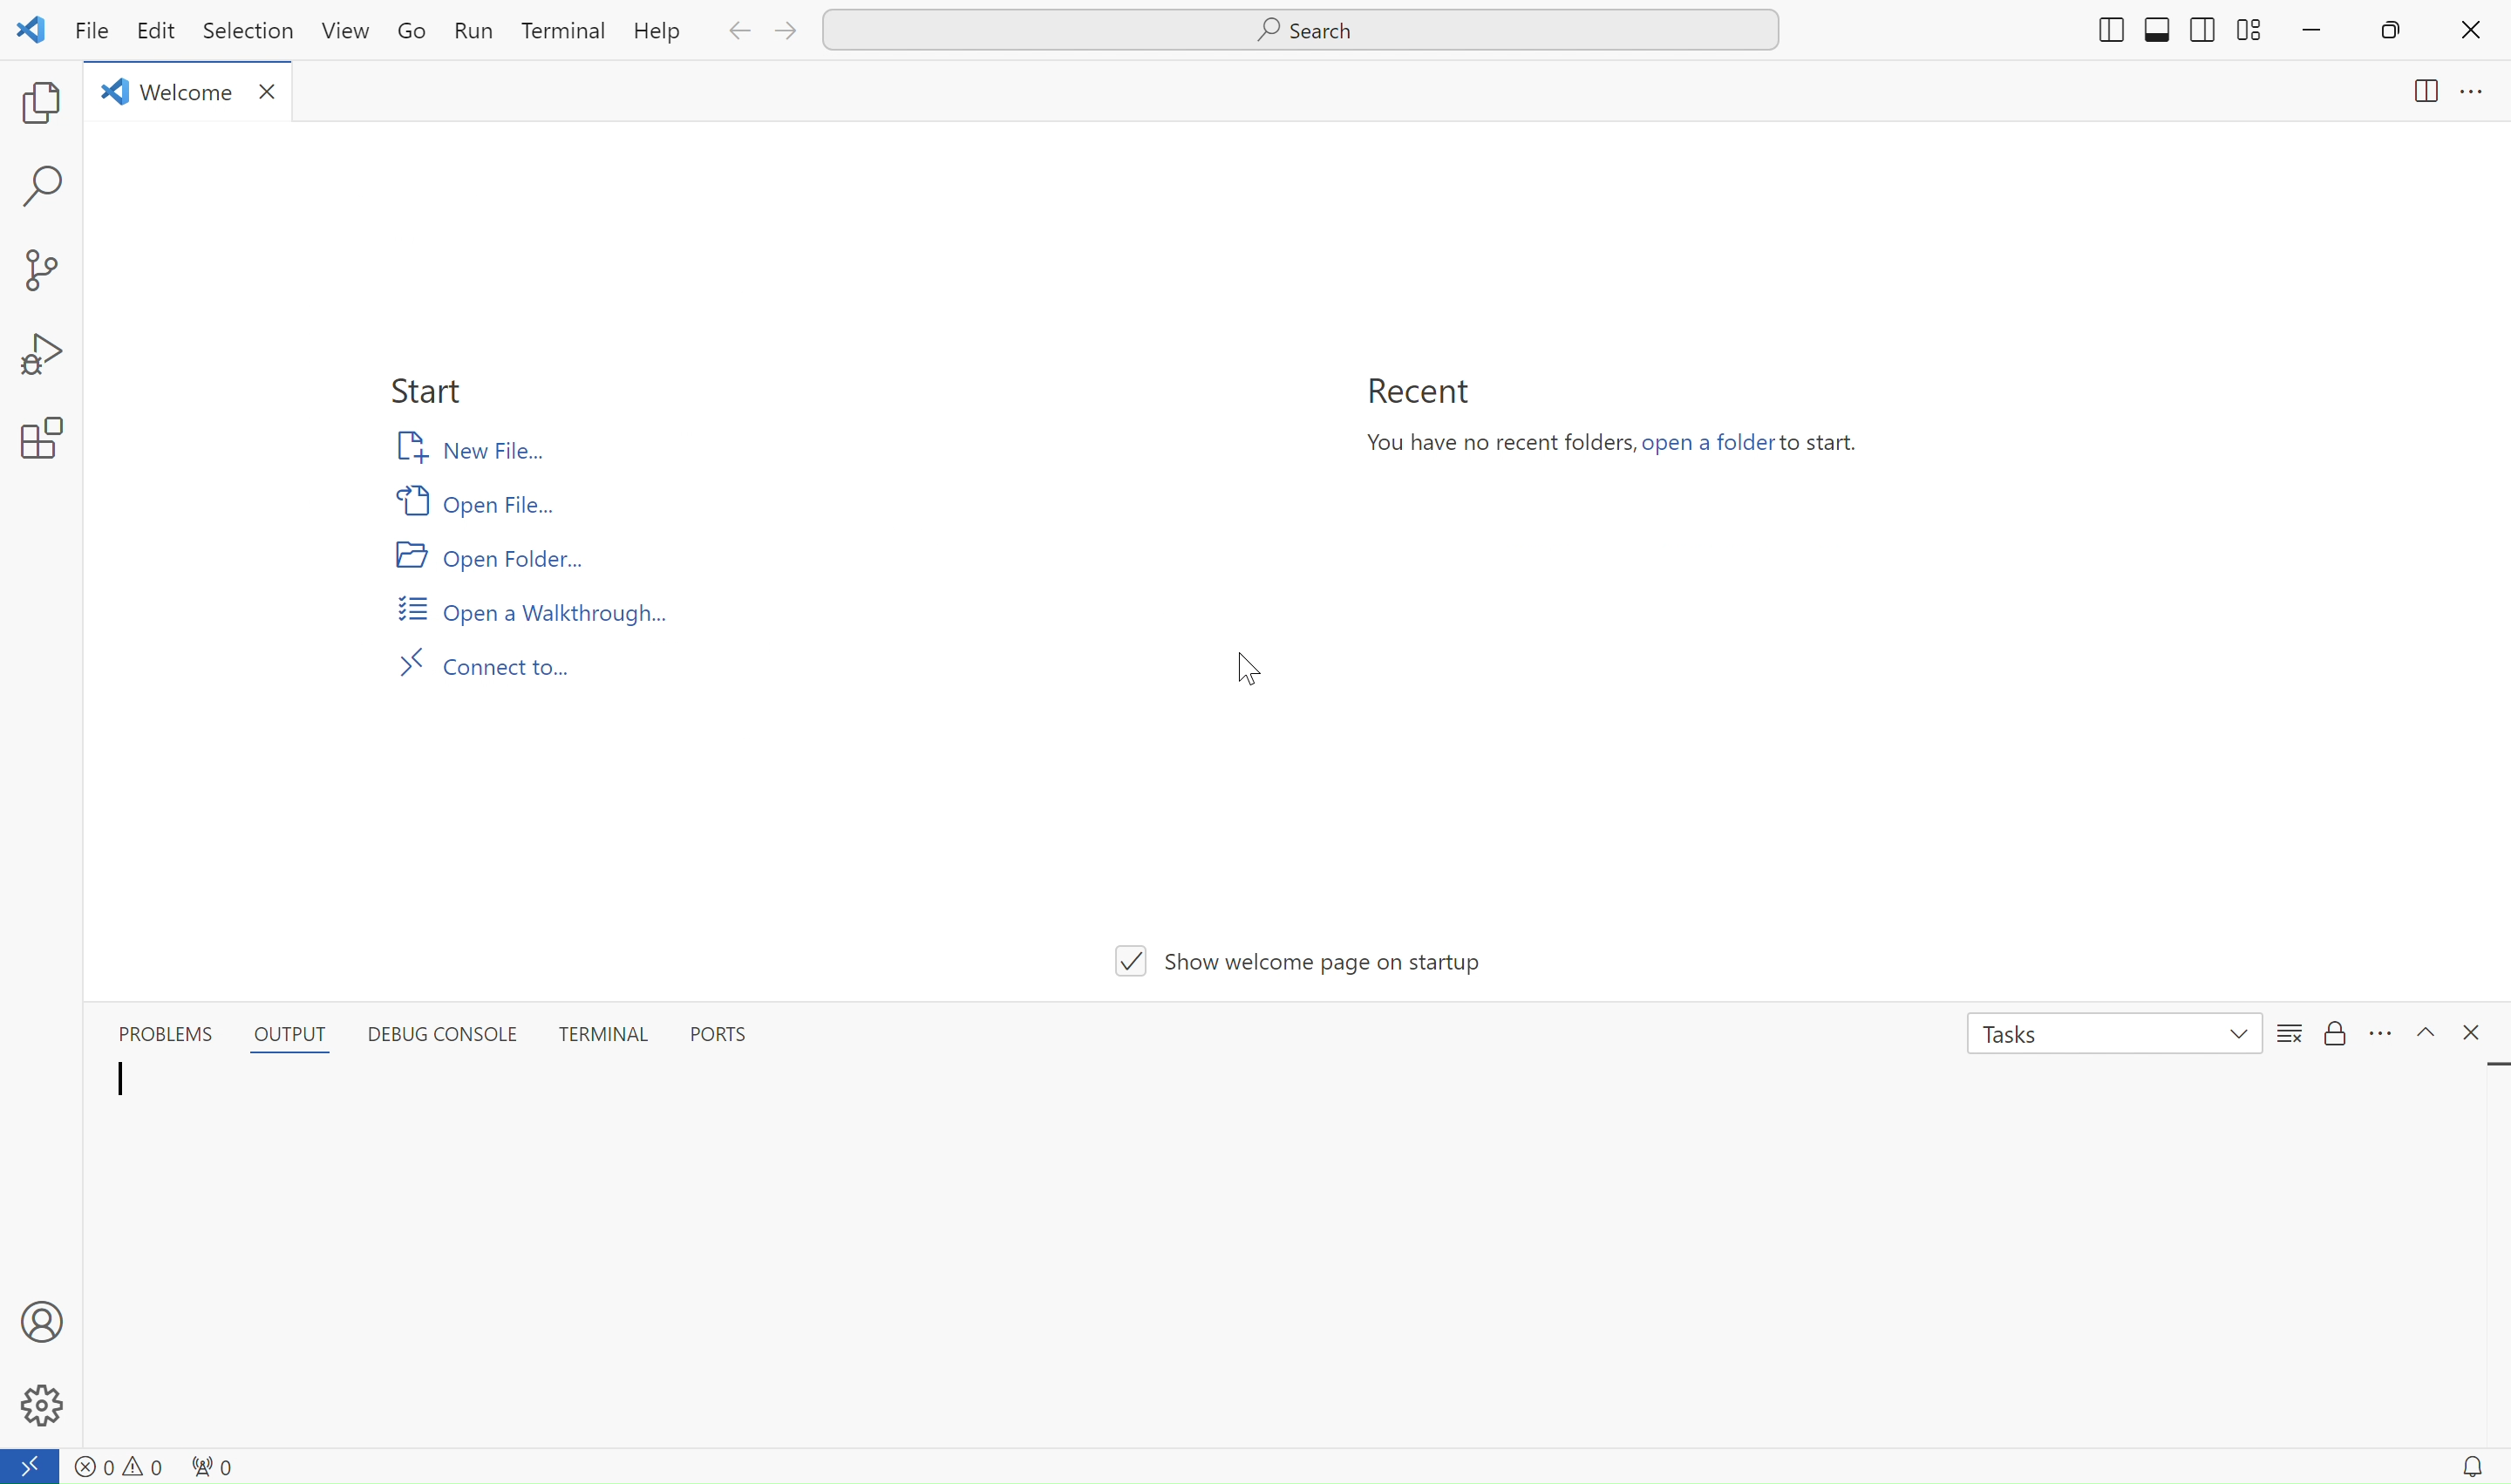 The height and width of the screenshot is (1484, 2511). Describe the element at coordinates (31, 1464) in the screenshot. I see `open a remote window` at that location.